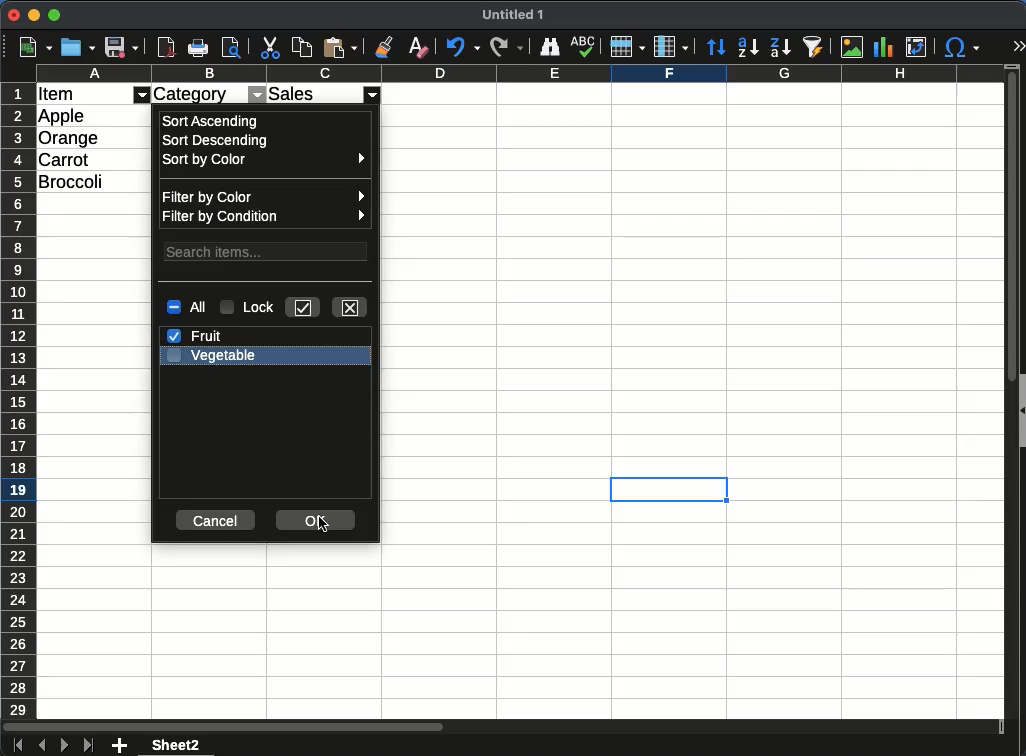  I want to click on expand, so click(1016, 45).